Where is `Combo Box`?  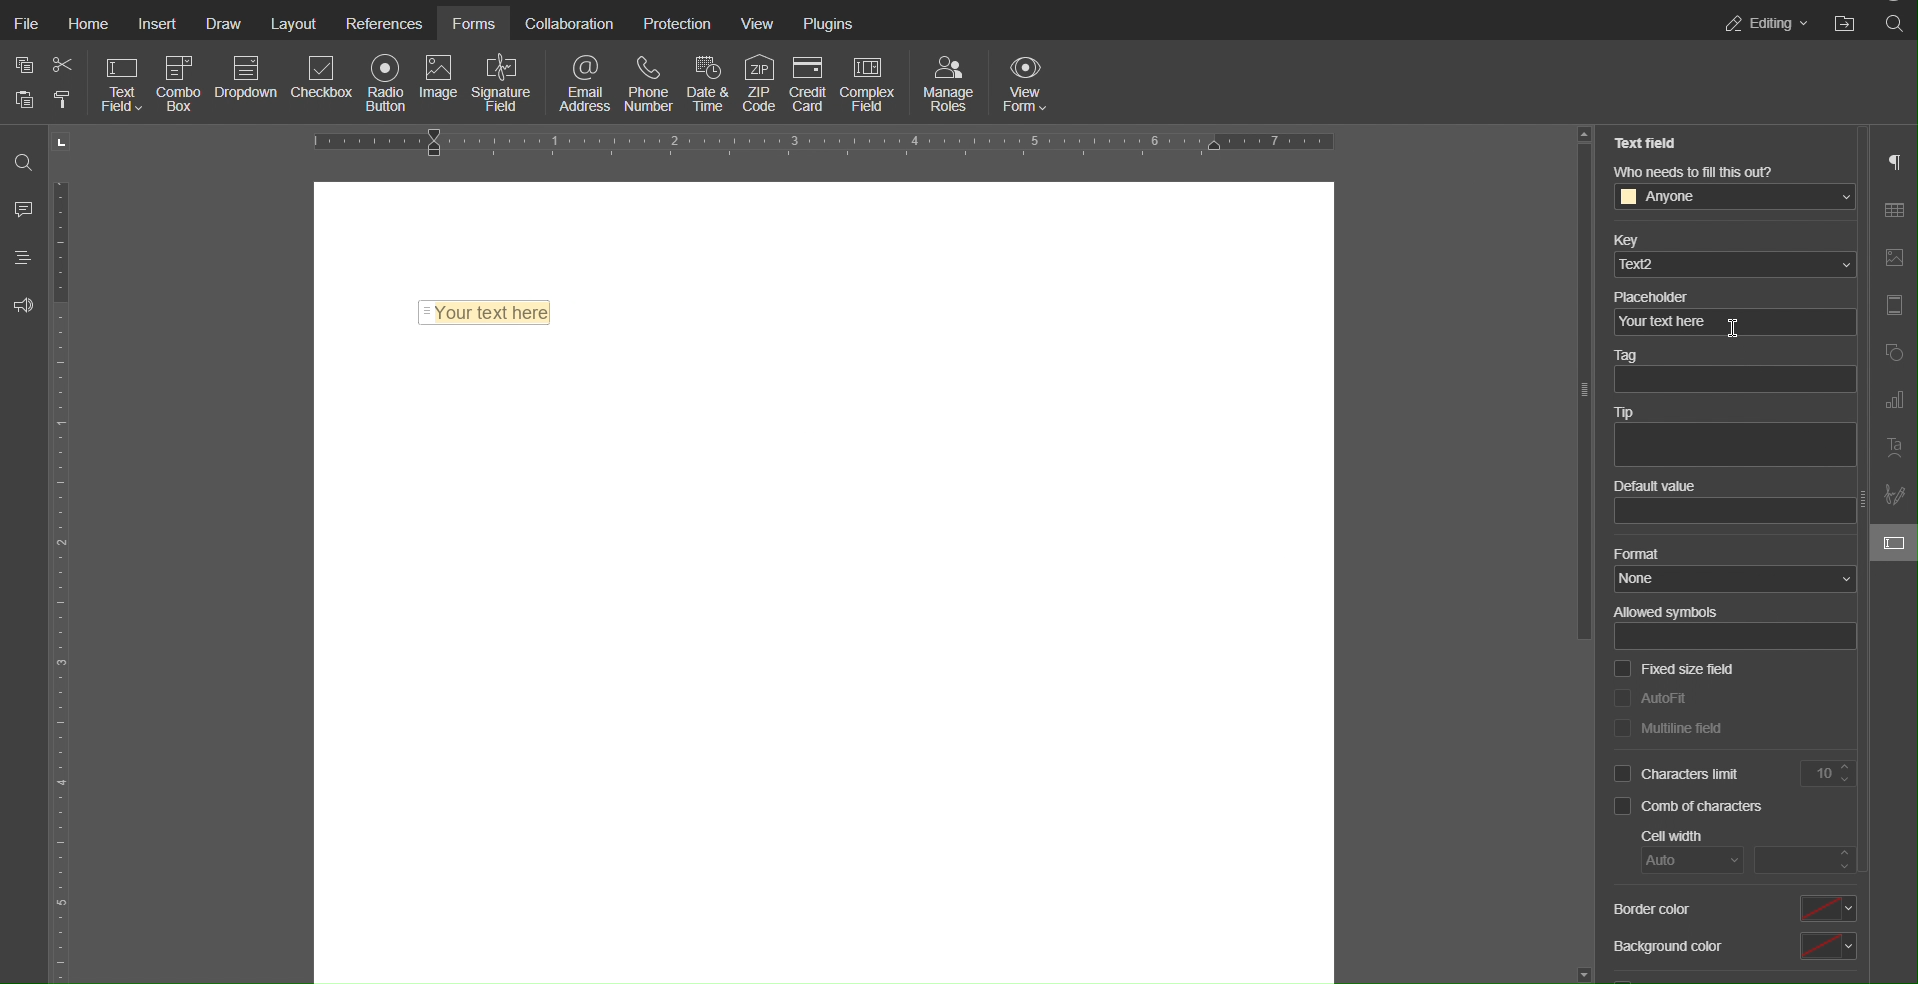
Combo Box is located at coordinates (182, 83).